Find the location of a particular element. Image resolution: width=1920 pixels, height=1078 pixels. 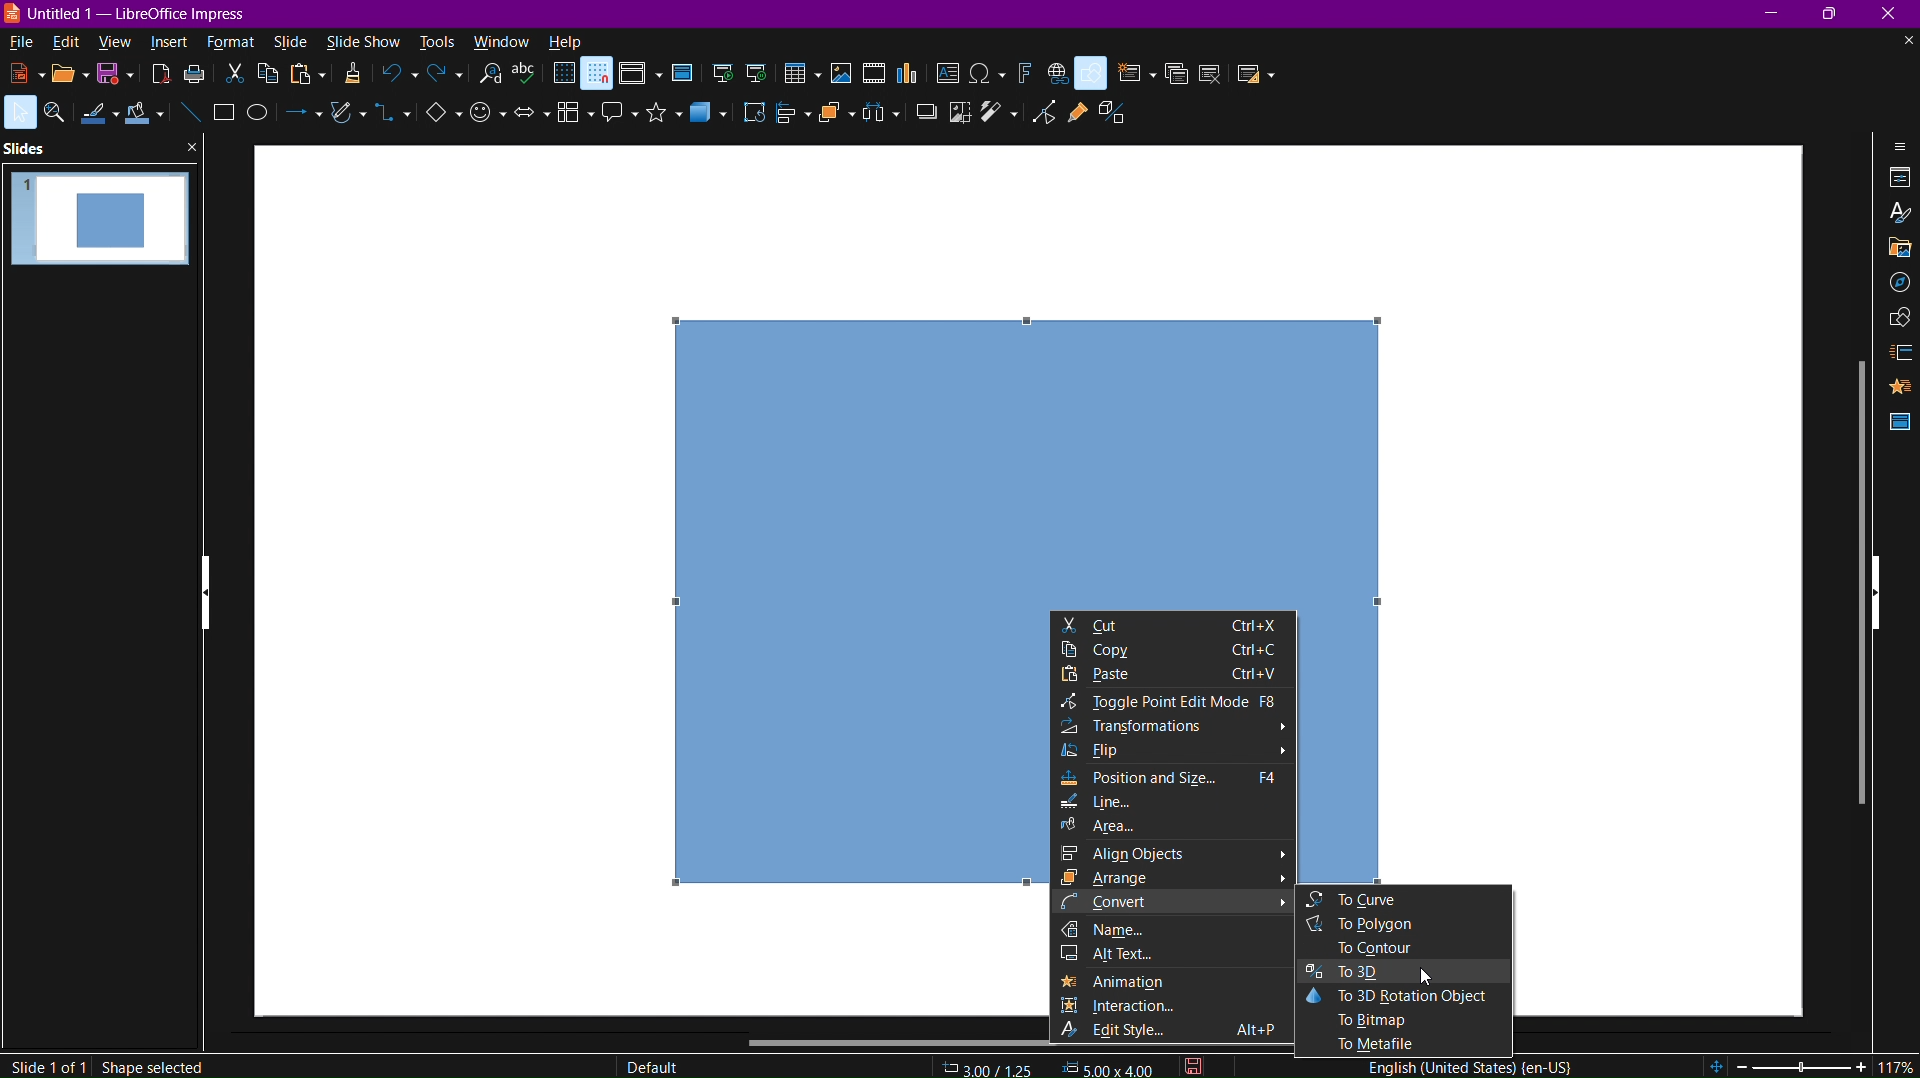

Window name is located at coordinates (128, 15).